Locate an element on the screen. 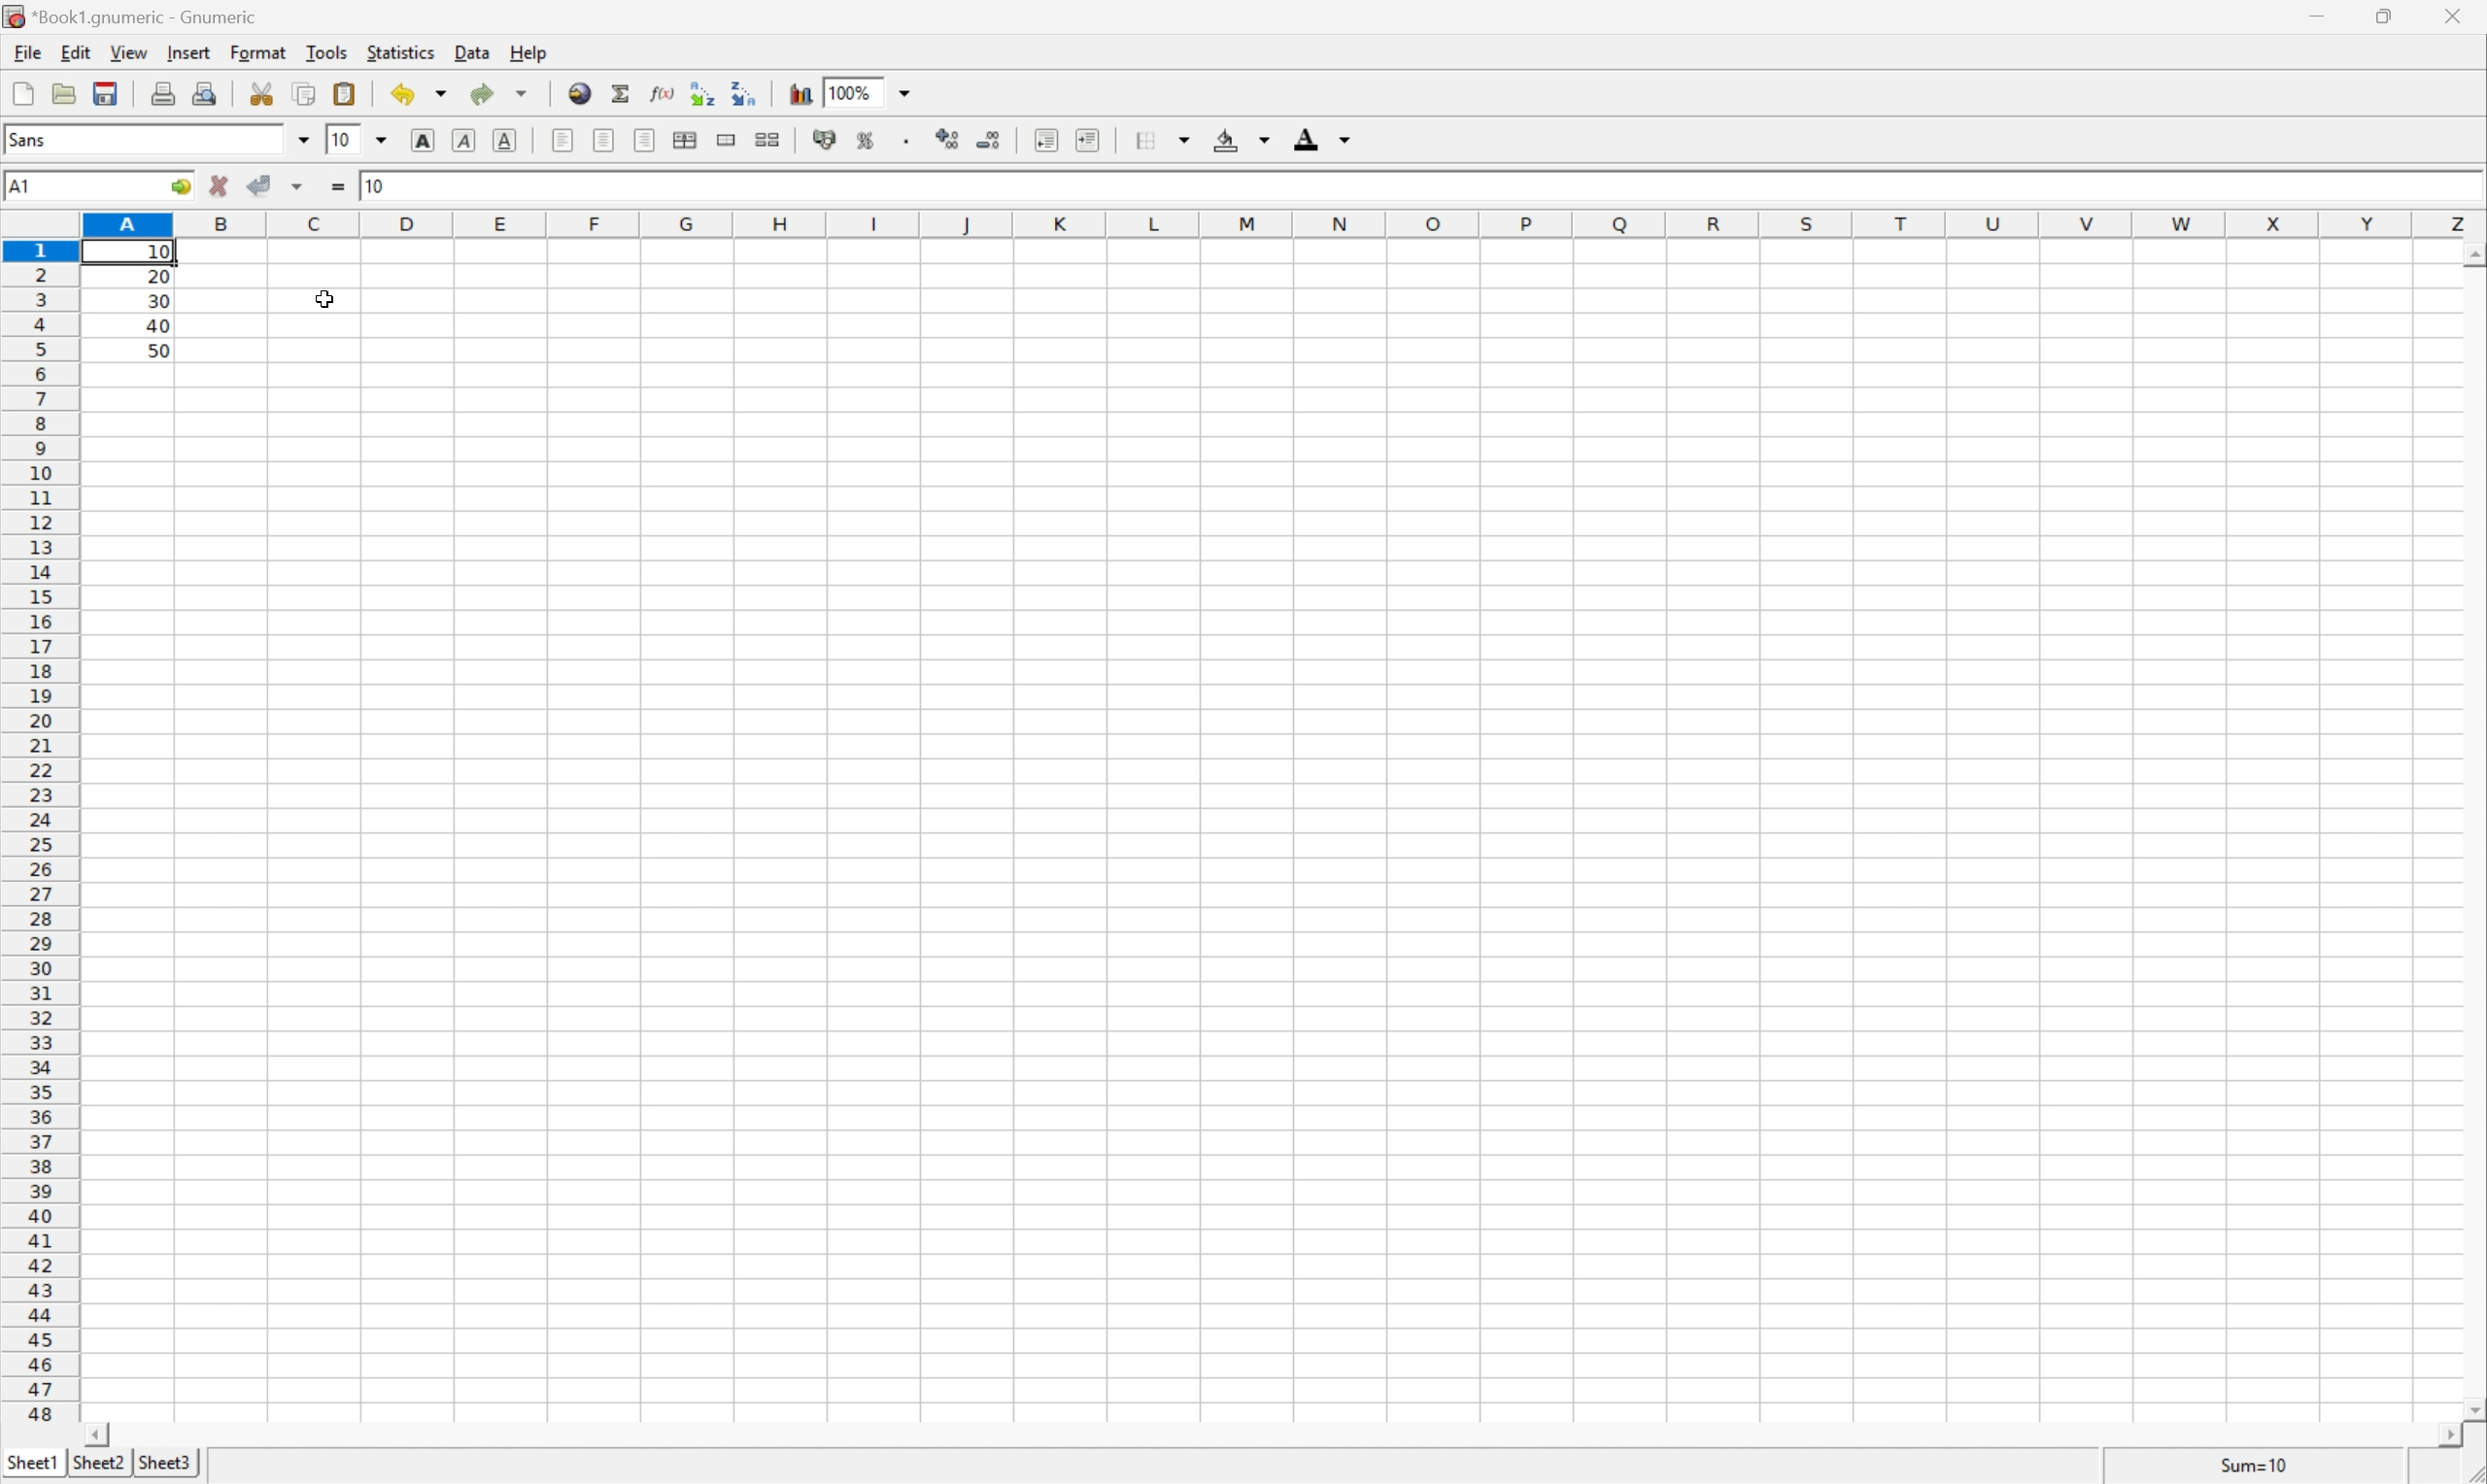 The width and height of the screenshot is (2487, 1484). 10 is located at coordinates (337, 140).